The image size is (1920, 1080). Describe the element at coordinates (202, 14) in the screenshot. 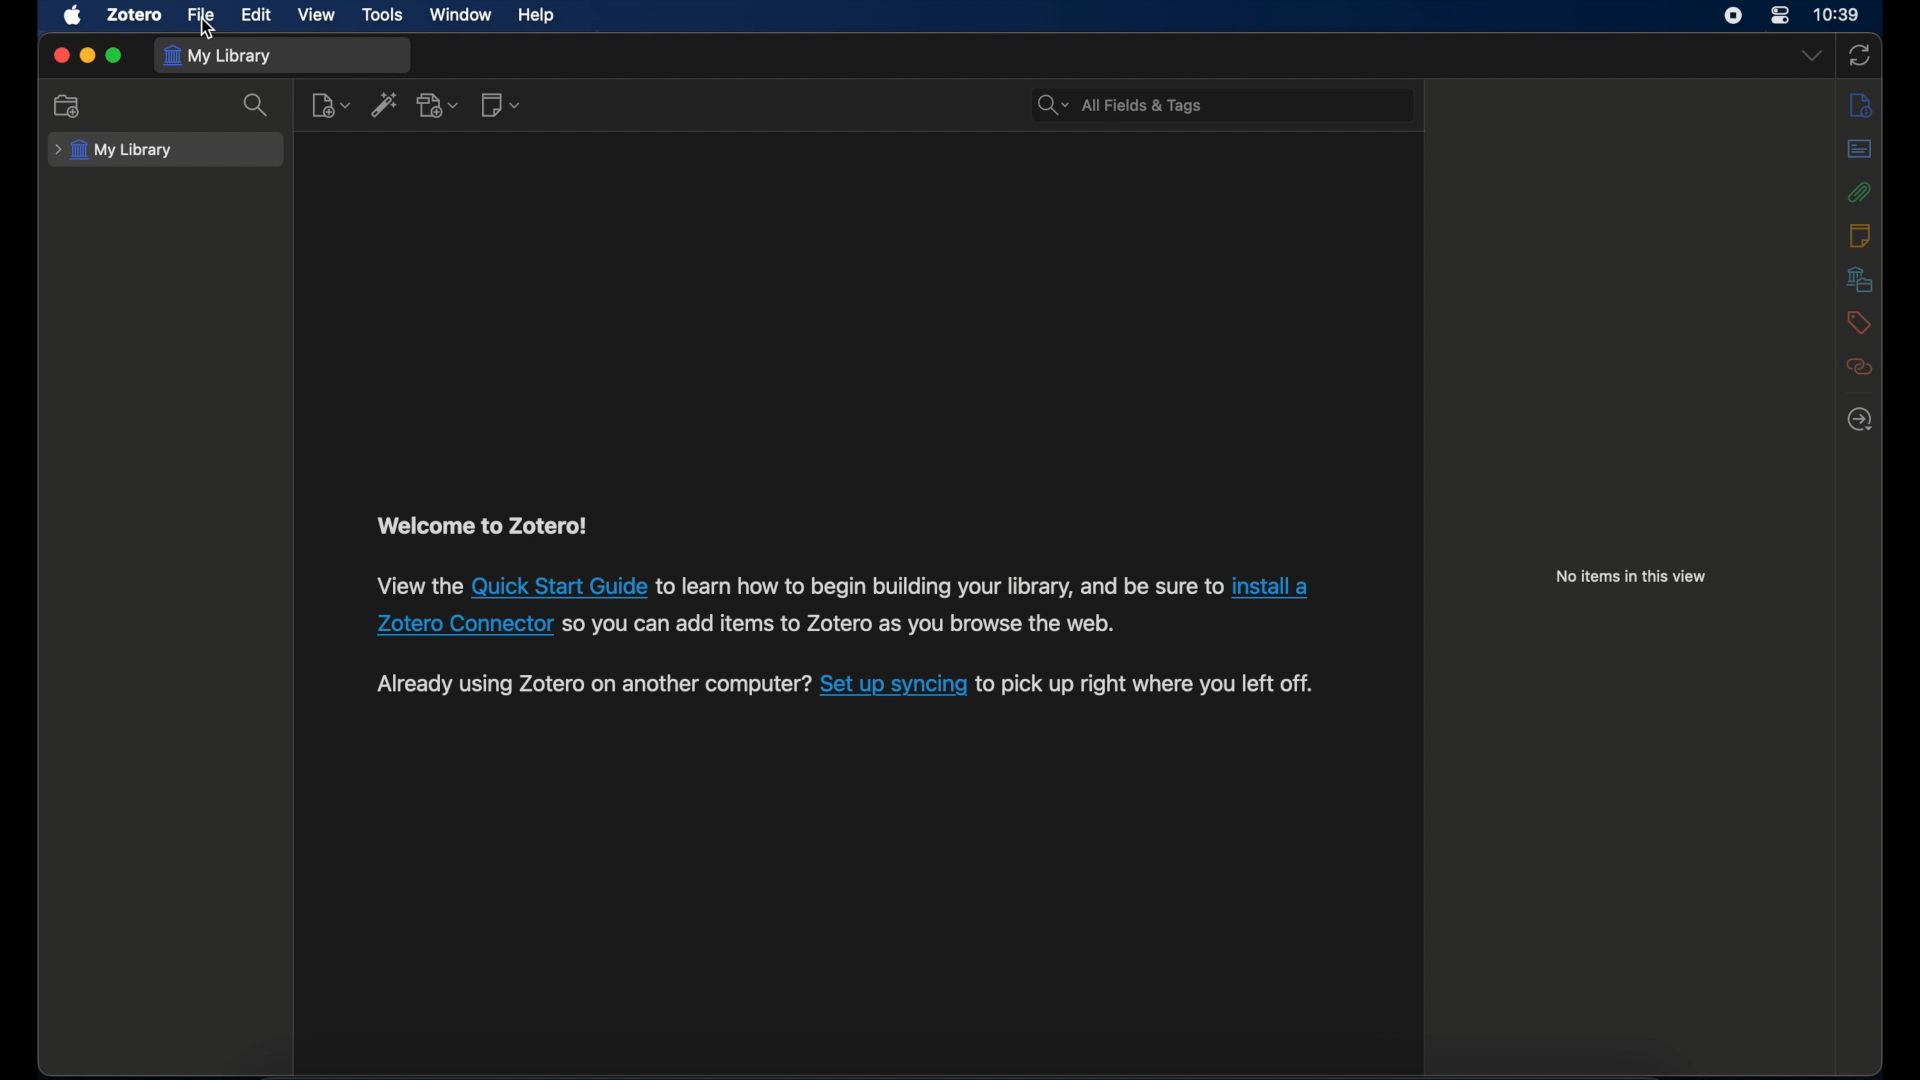

I see `file` at that location.